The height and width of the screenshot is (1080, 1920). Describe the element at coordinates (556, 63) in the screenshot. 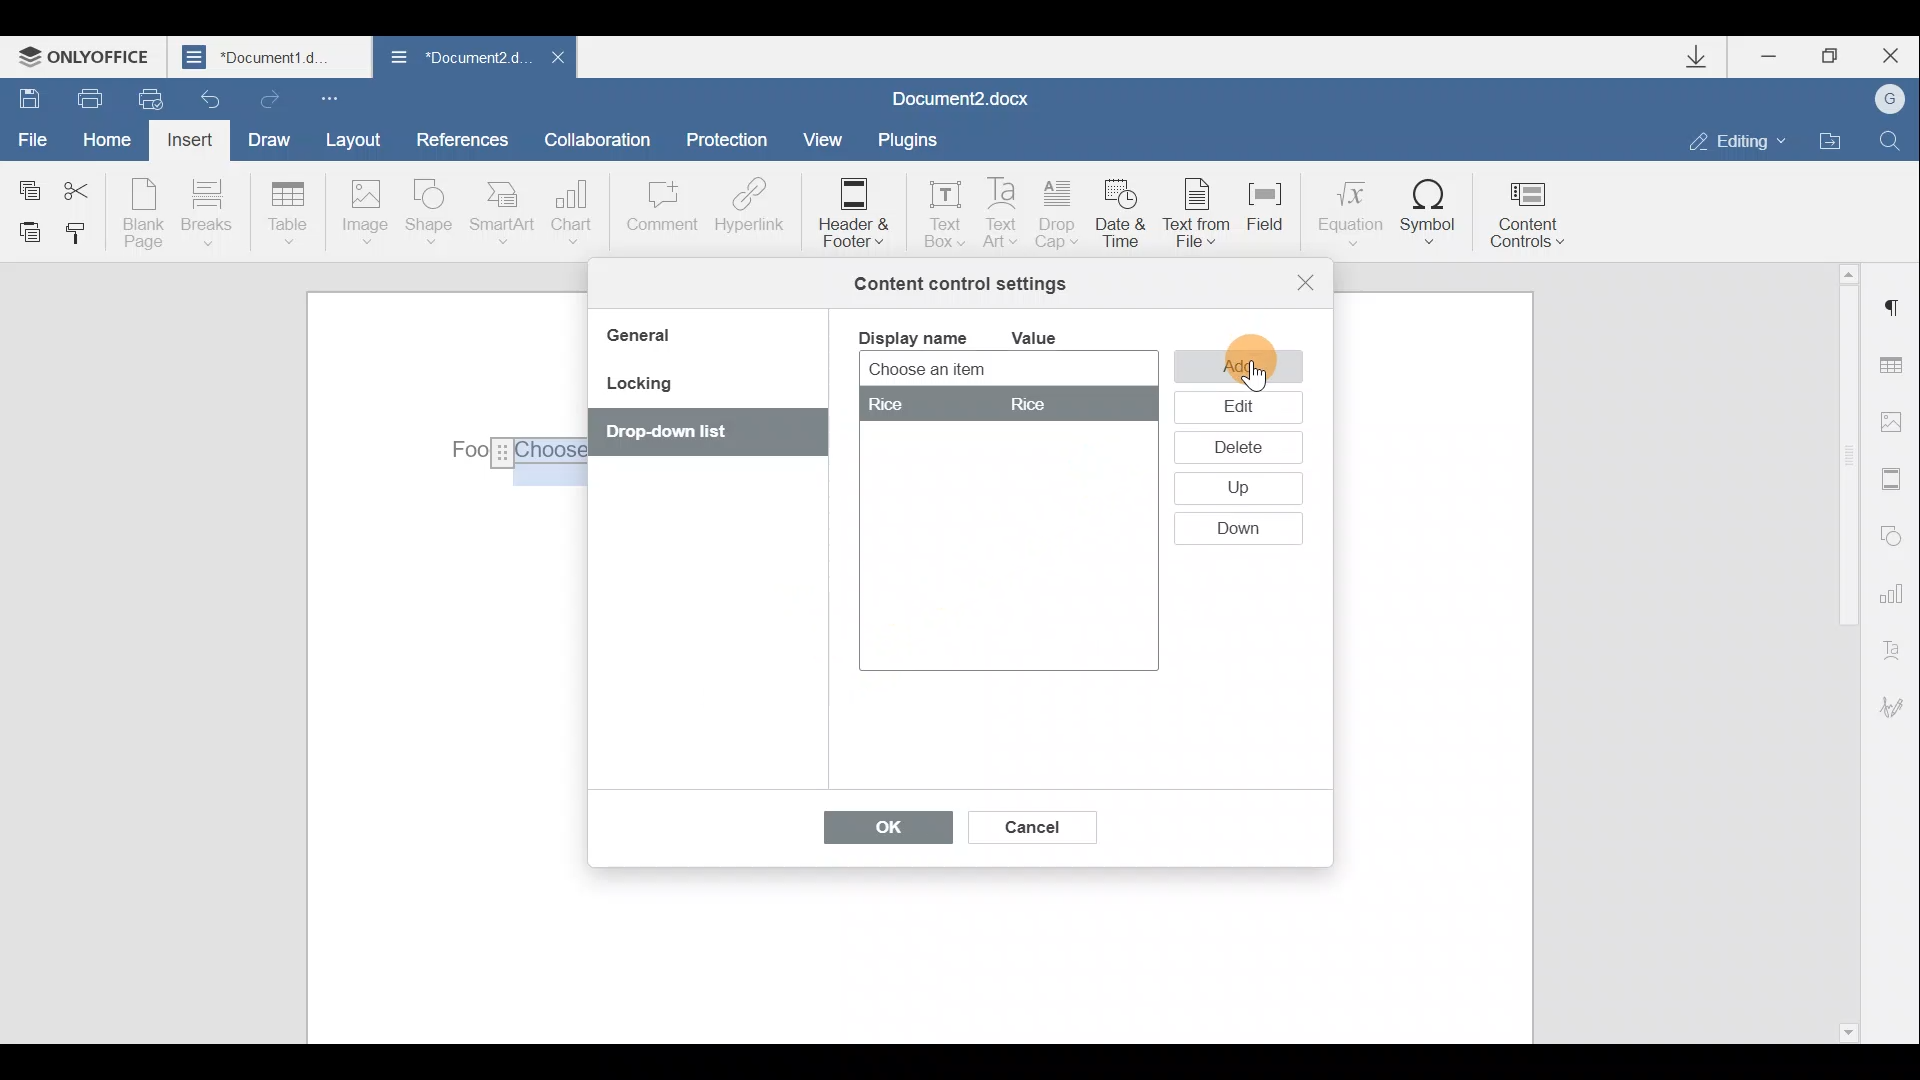

I see `Close` at that location.